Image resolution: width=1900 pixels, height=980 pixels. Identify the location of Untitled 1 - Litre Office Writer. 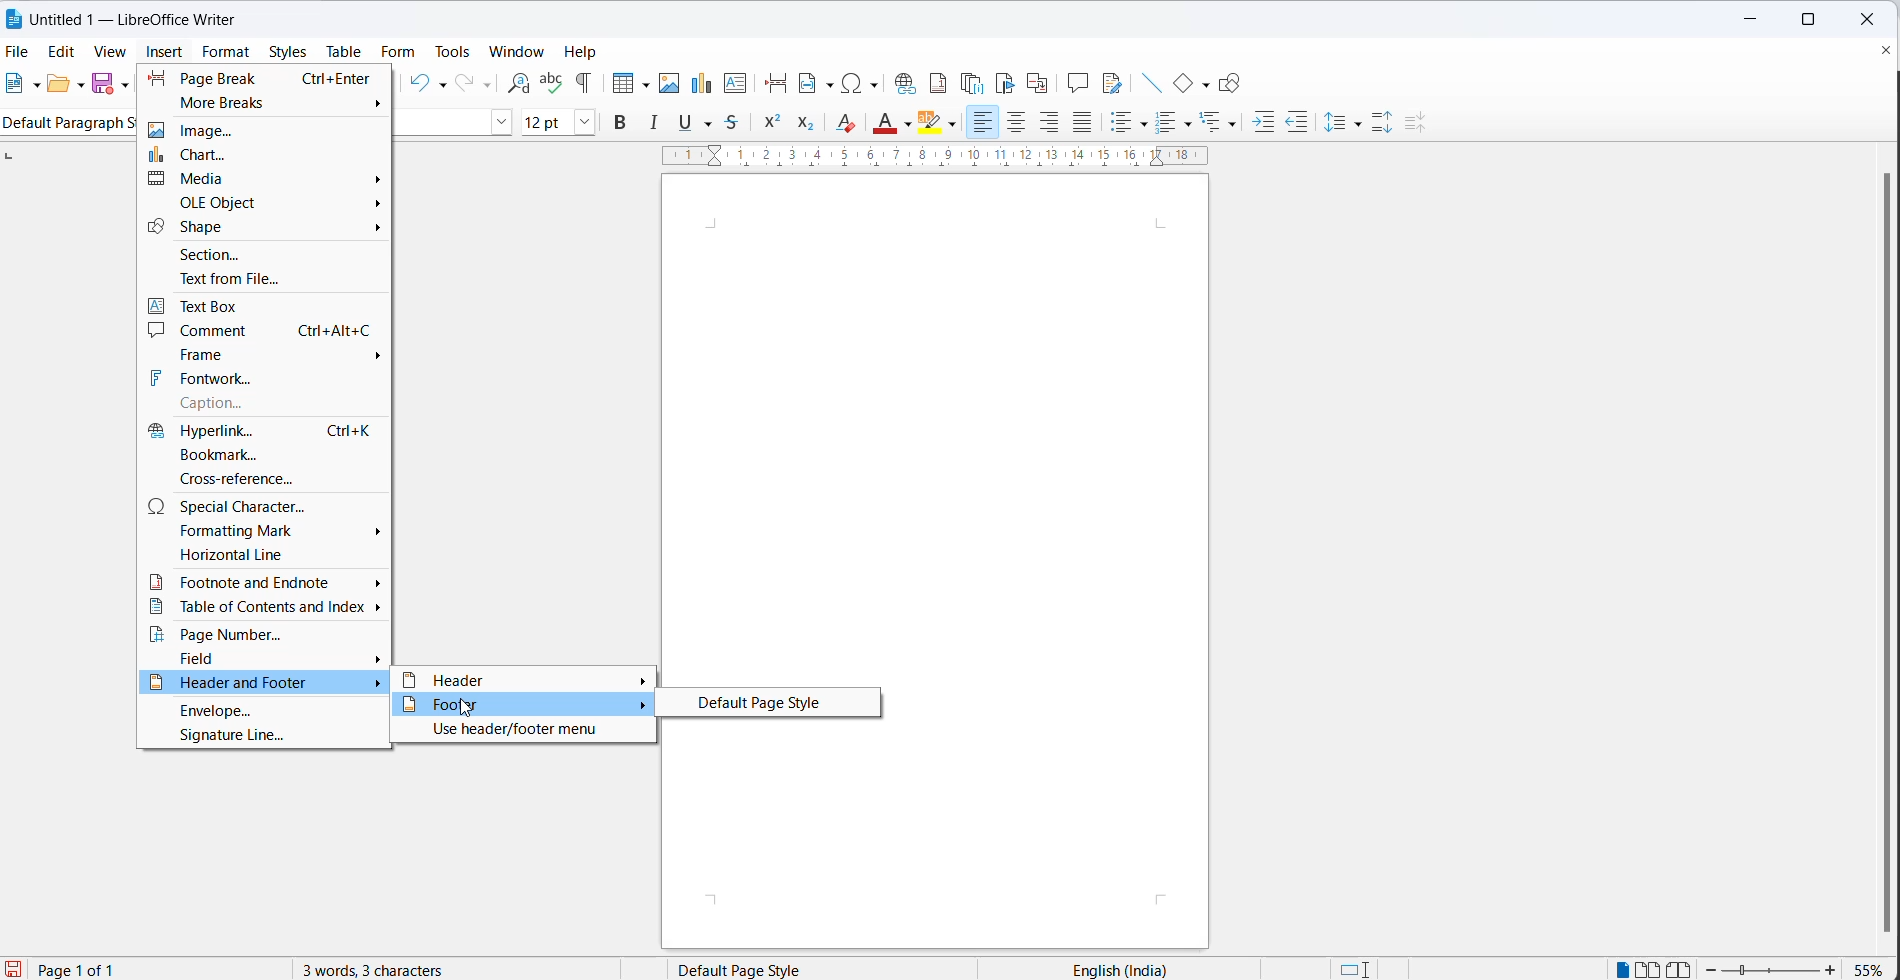
(131, 19).